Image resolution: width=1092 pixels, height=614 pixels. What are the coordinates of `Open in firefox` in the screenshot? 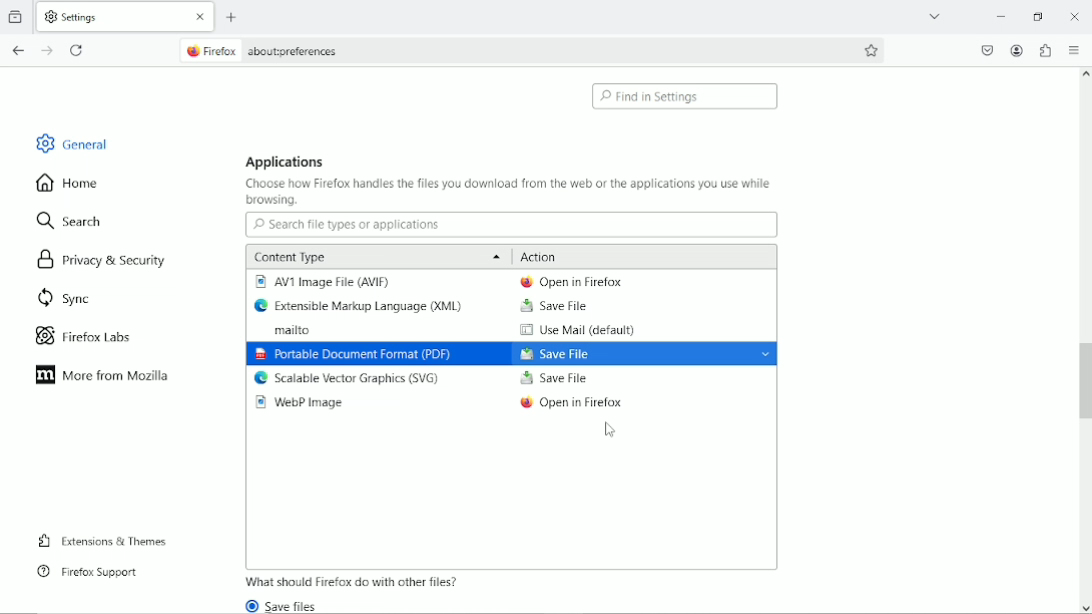 It's located at (573, 404).